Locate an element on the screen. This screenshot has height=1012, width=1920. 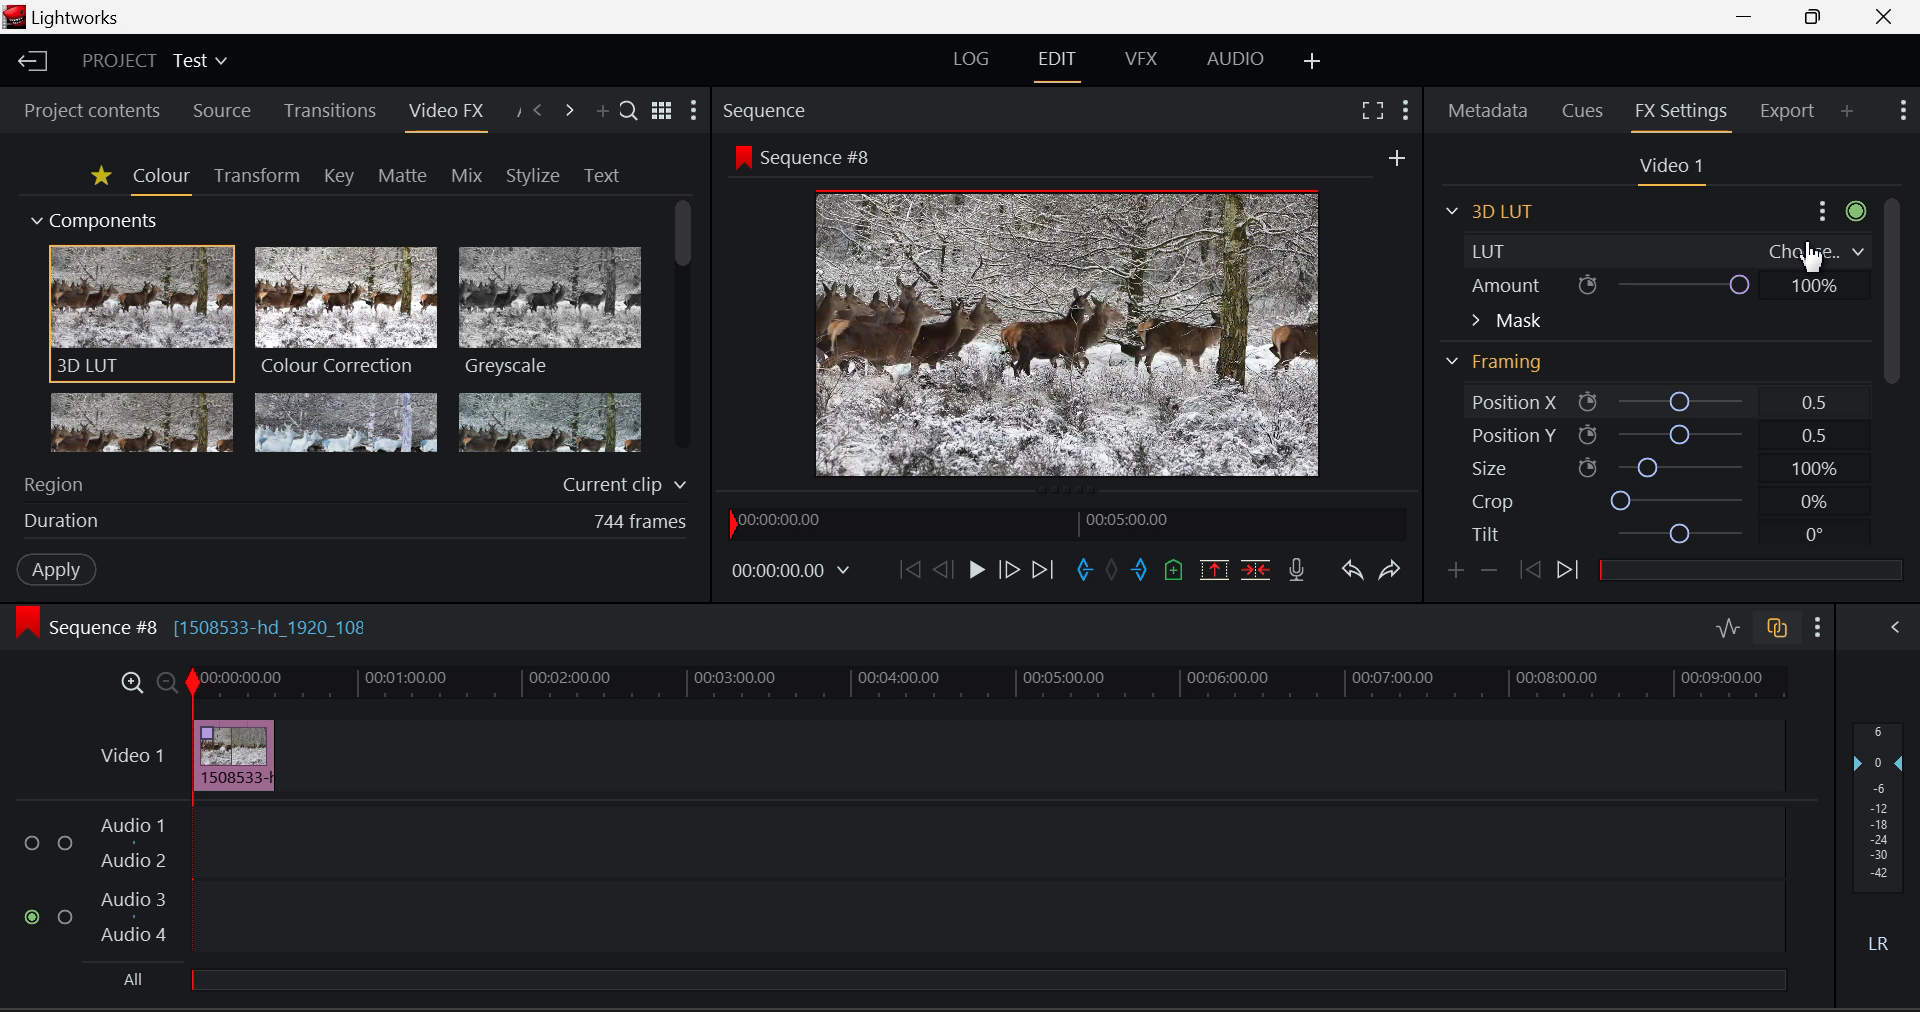
Region is located at coordinates (352, 483).